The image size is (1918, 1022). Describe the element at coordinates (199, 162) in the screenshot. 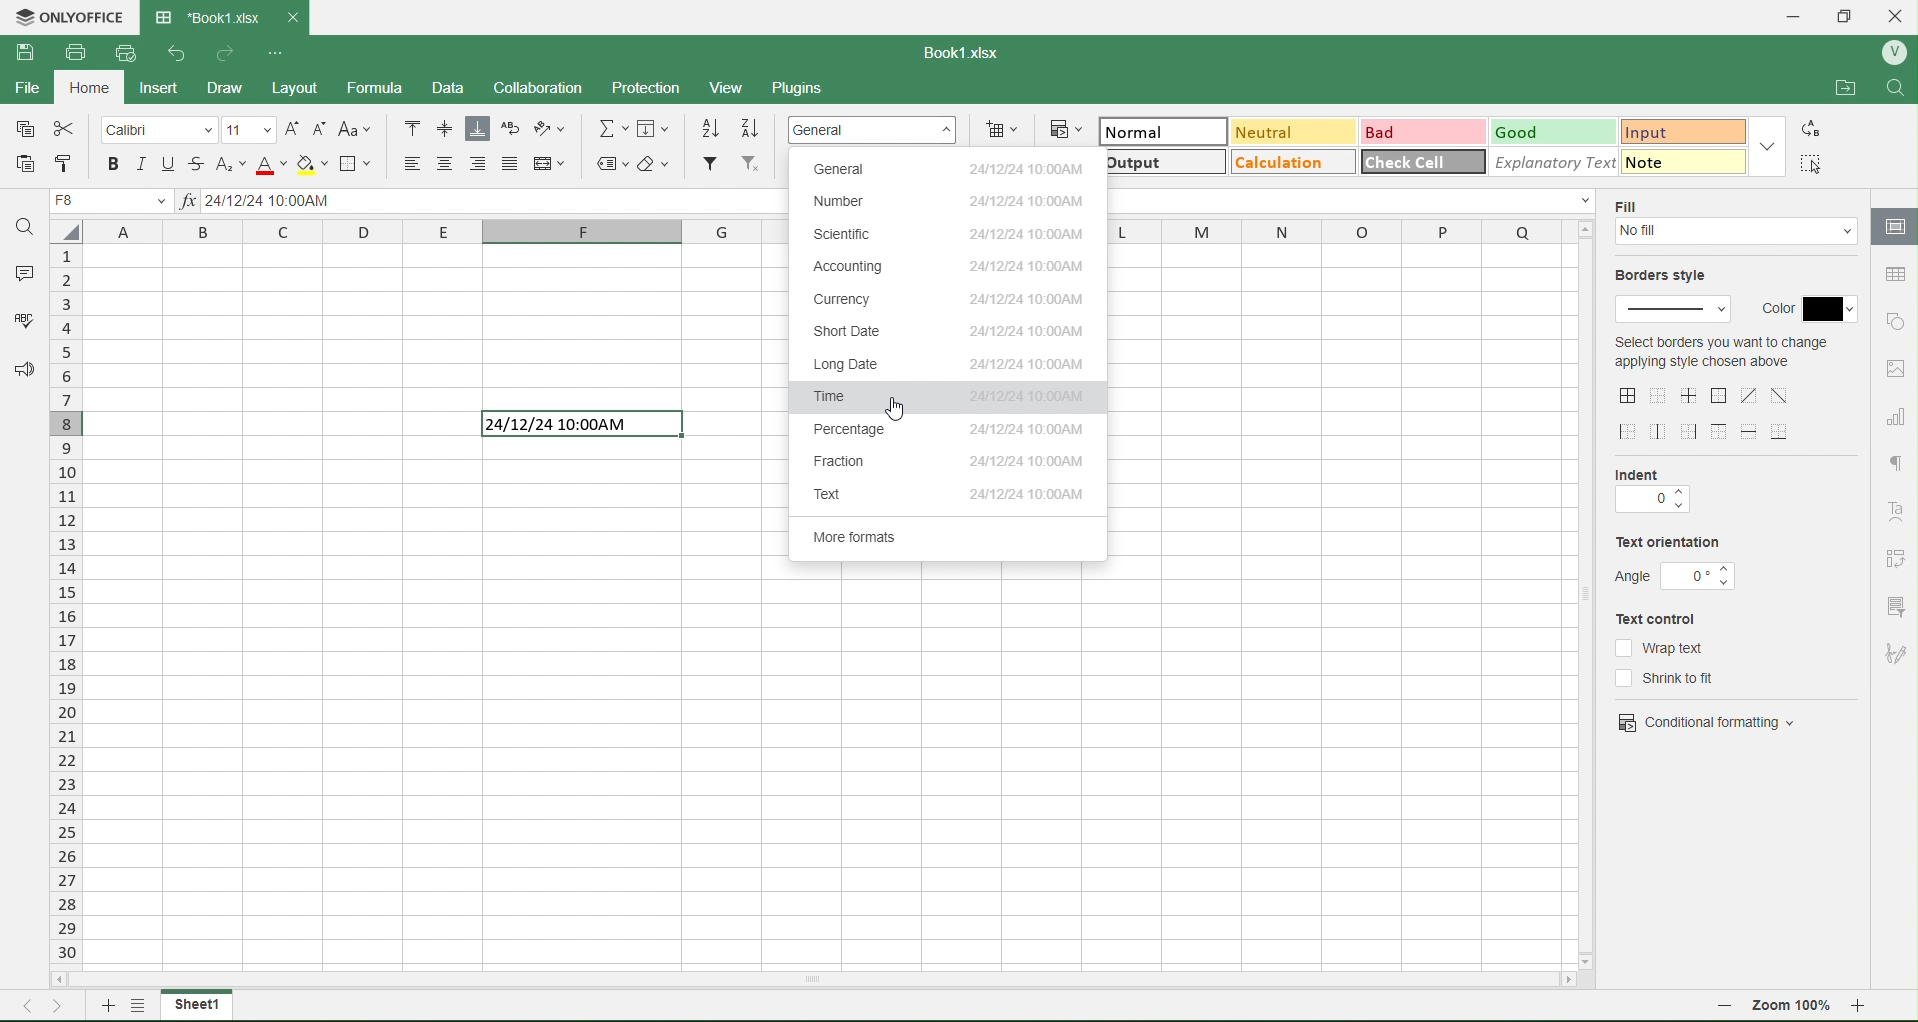

I see `Strikethrough` at that location.